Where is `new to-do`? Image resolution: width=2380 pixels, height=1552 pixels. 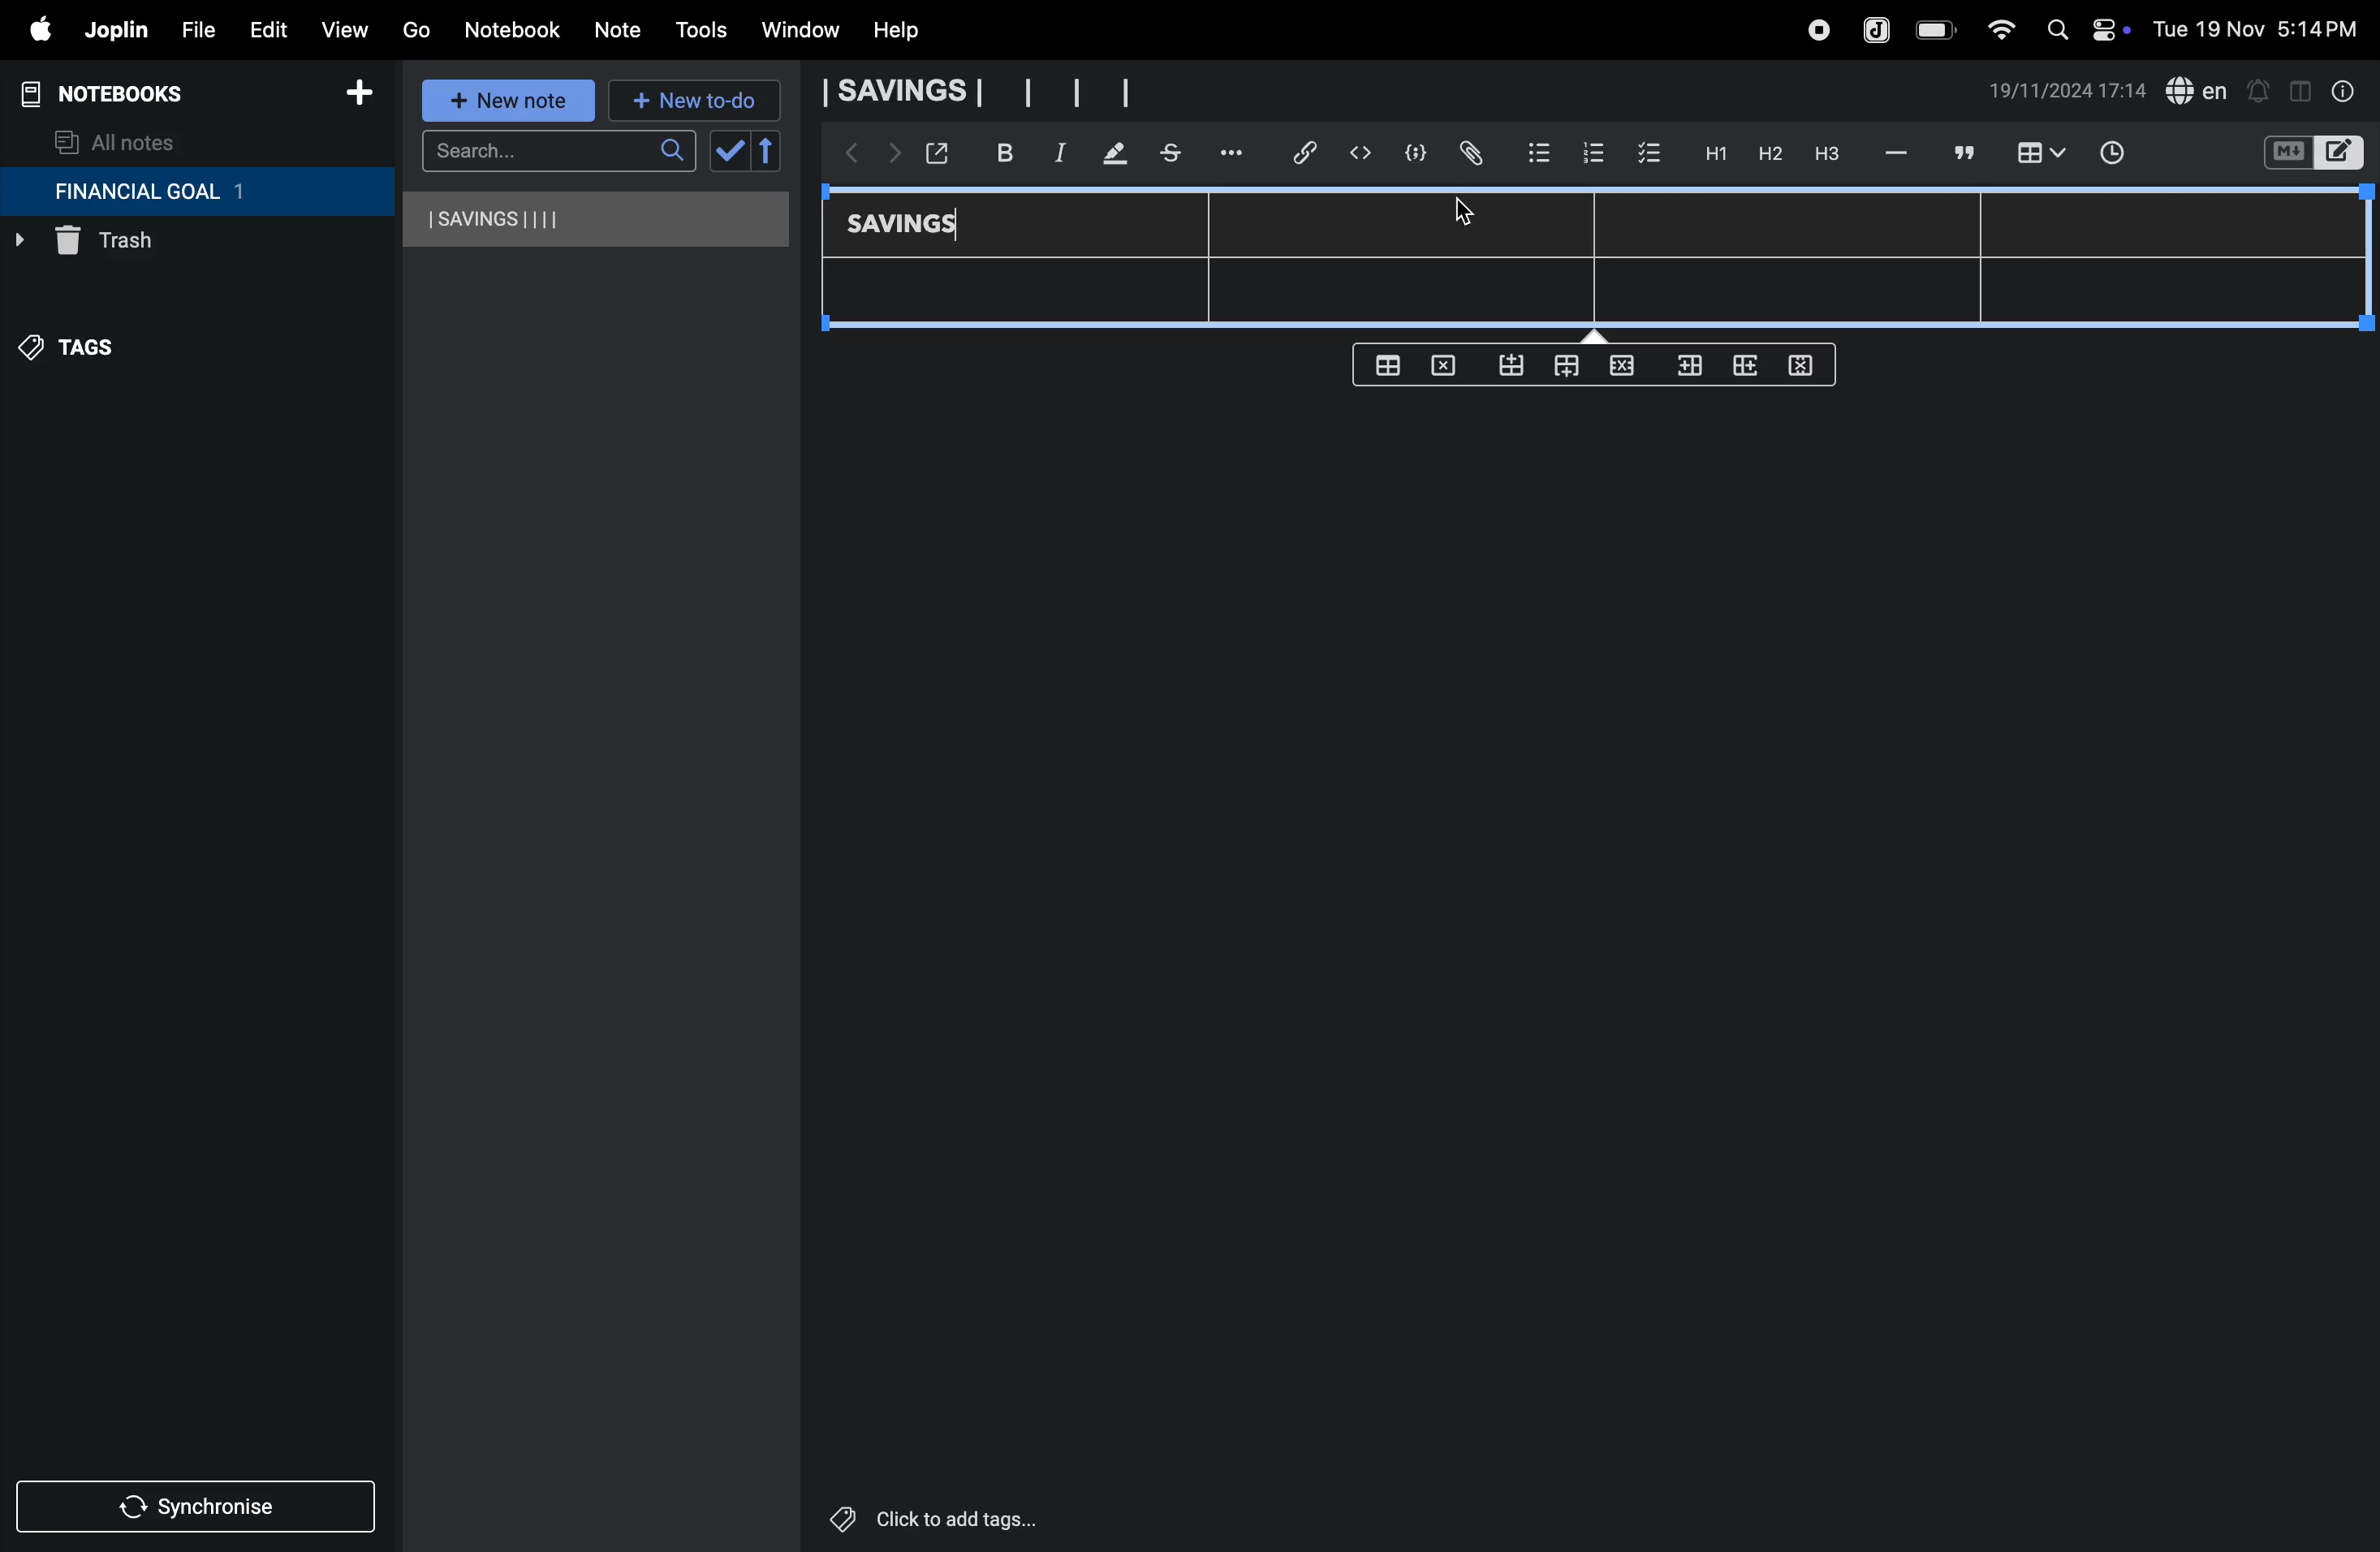 new to-do is located at coordinates (695, 102).